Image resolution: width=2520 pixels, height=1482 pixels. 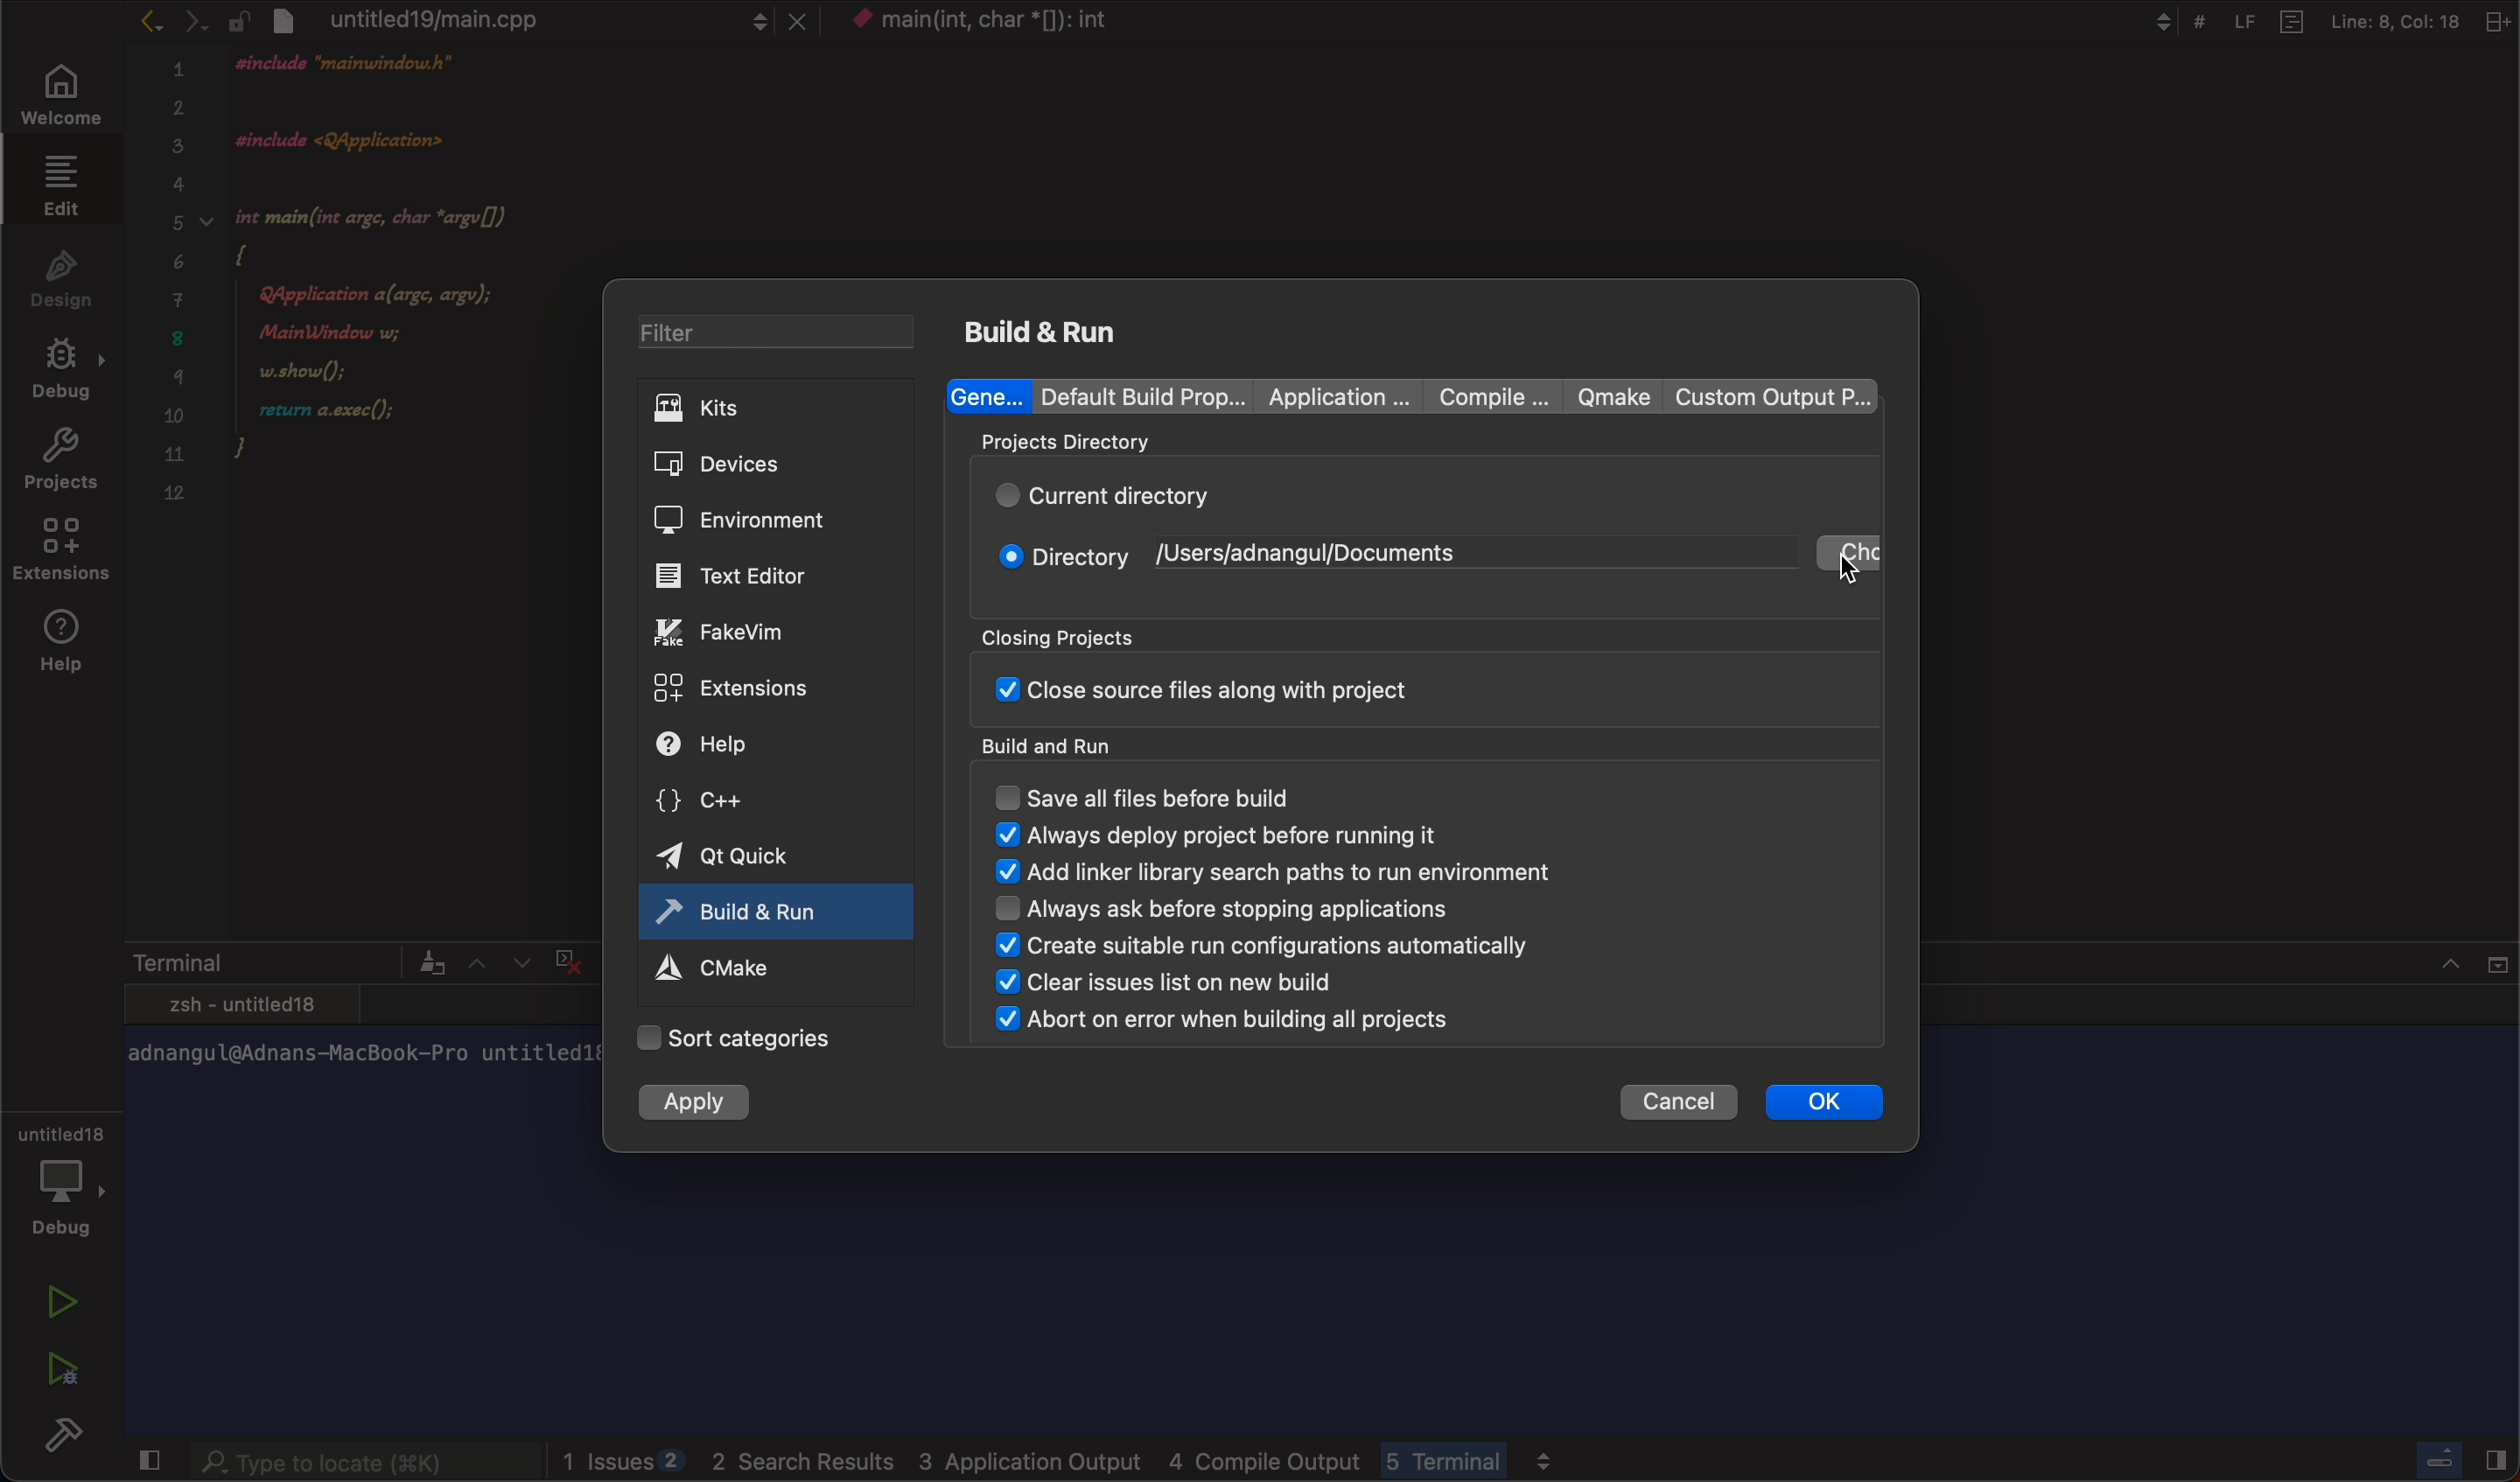 I want to click on always display, so click(x=1226, y=836).